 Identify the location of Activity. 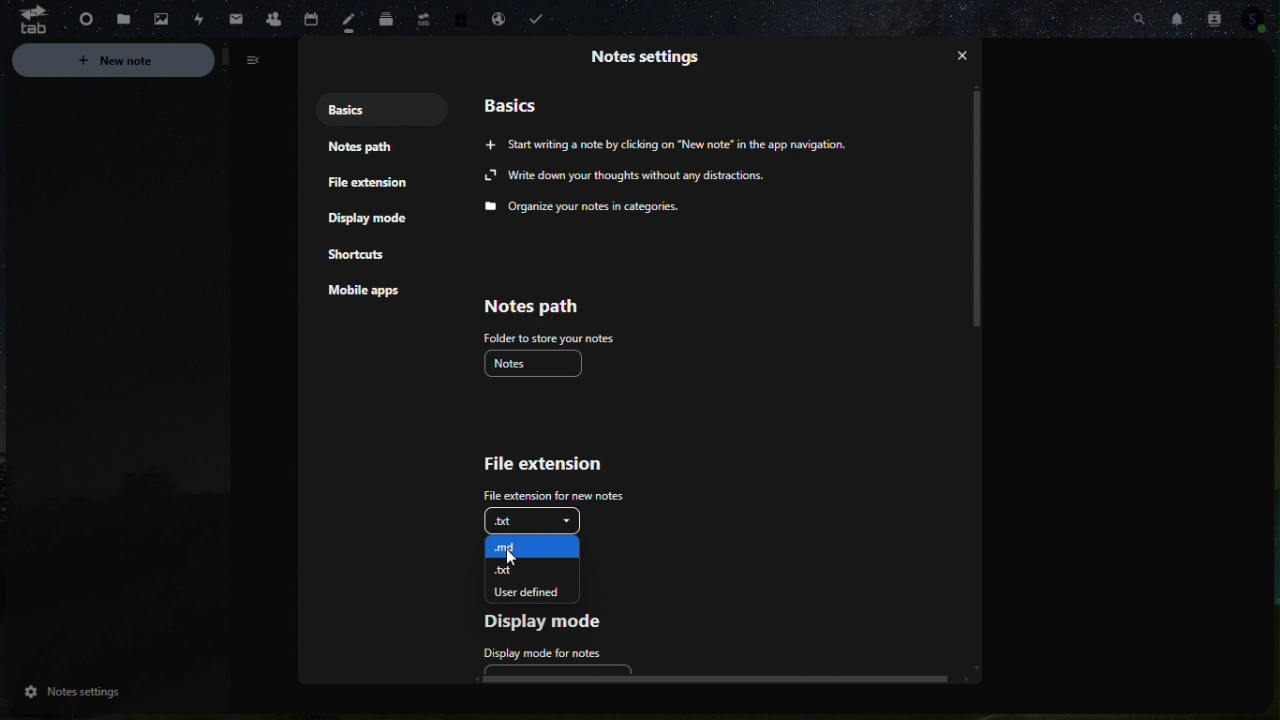
(192, 18).